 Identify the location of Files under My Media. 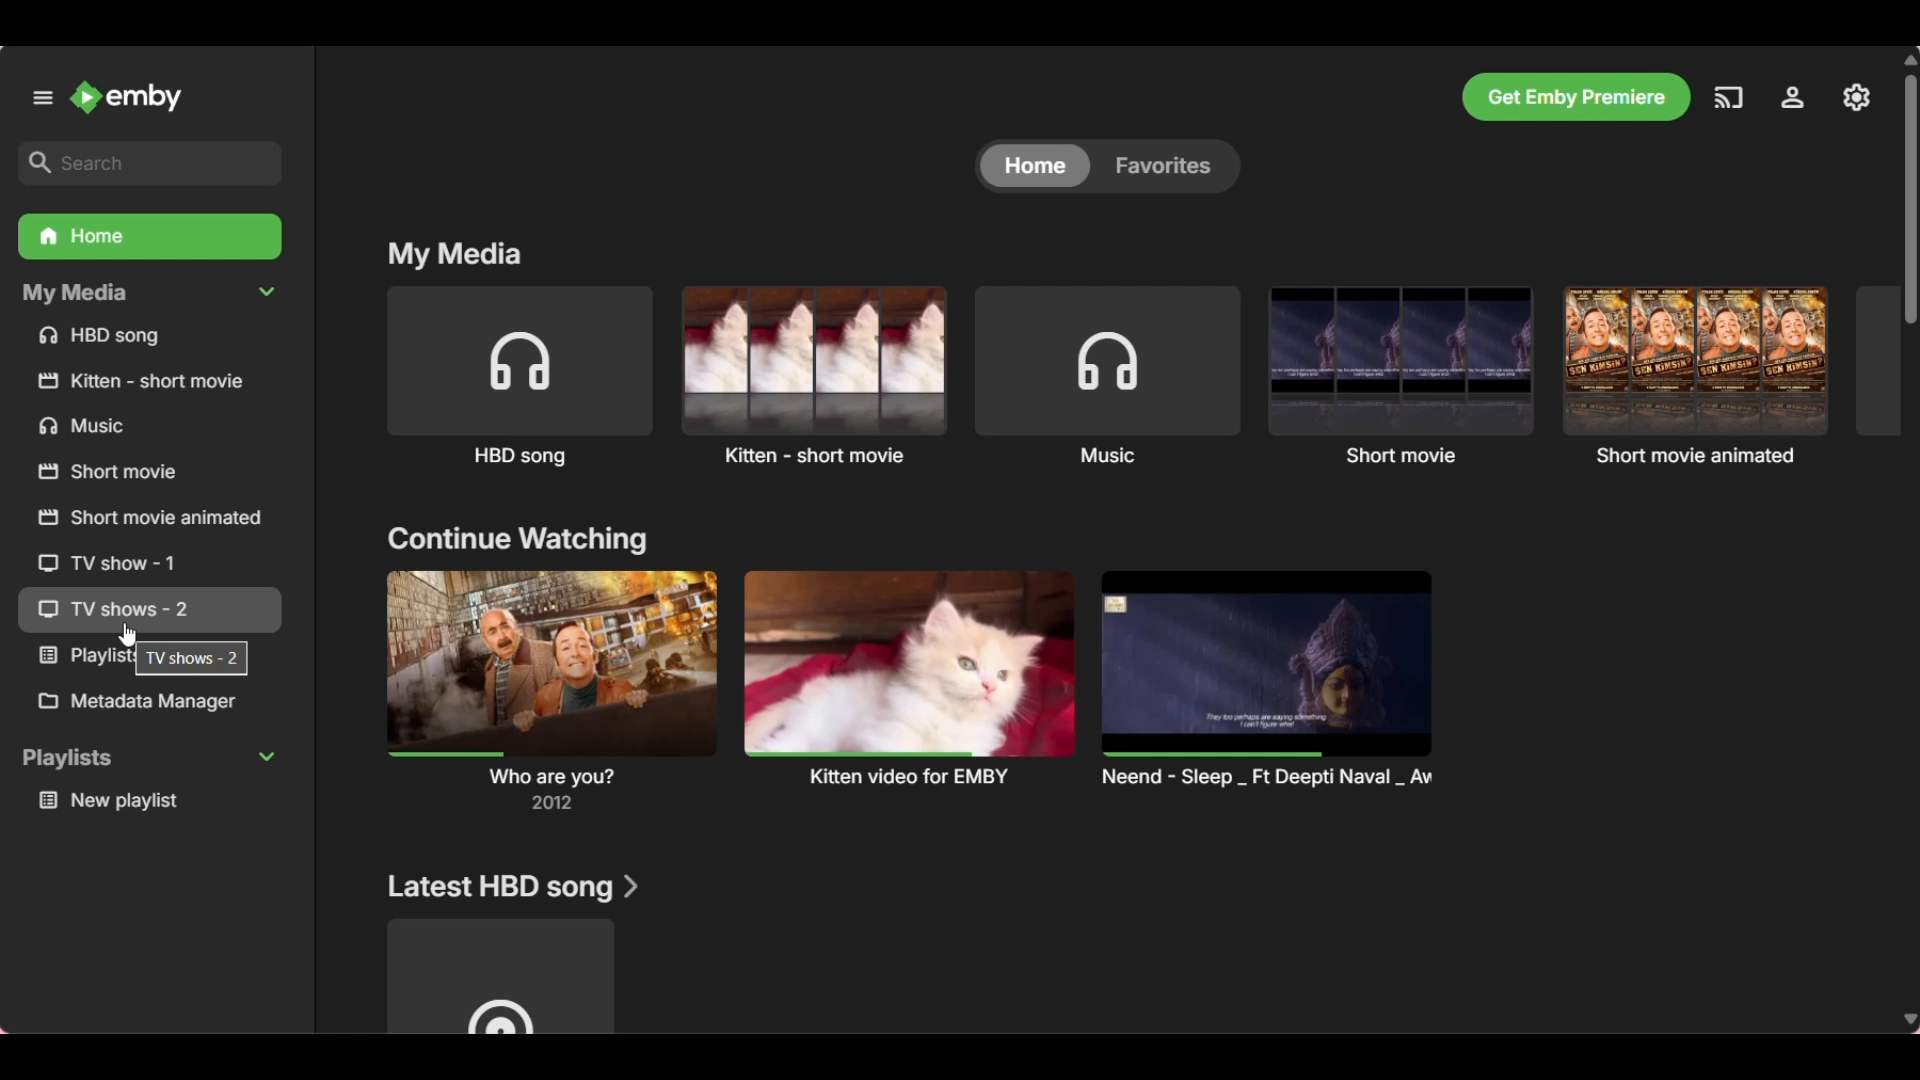
(148, 336).